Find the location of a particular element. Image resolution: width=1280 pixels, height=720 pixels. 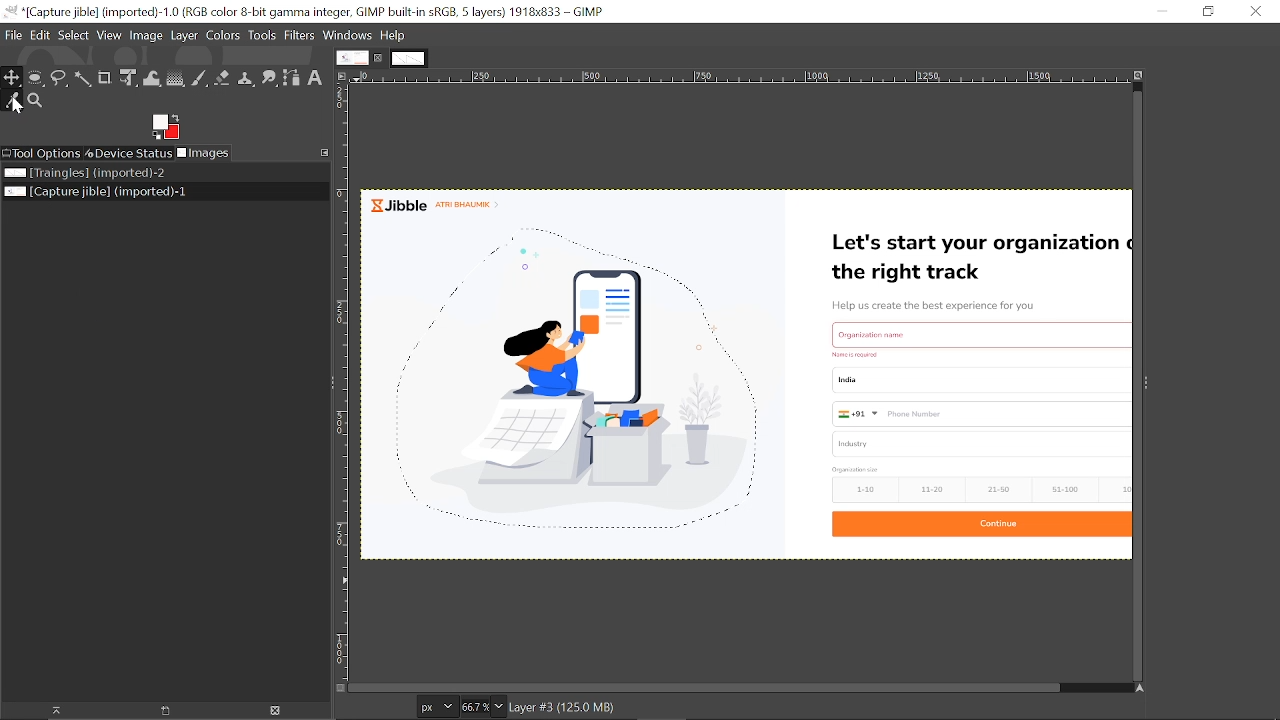

Tool options is located at coordinates (43, 154).